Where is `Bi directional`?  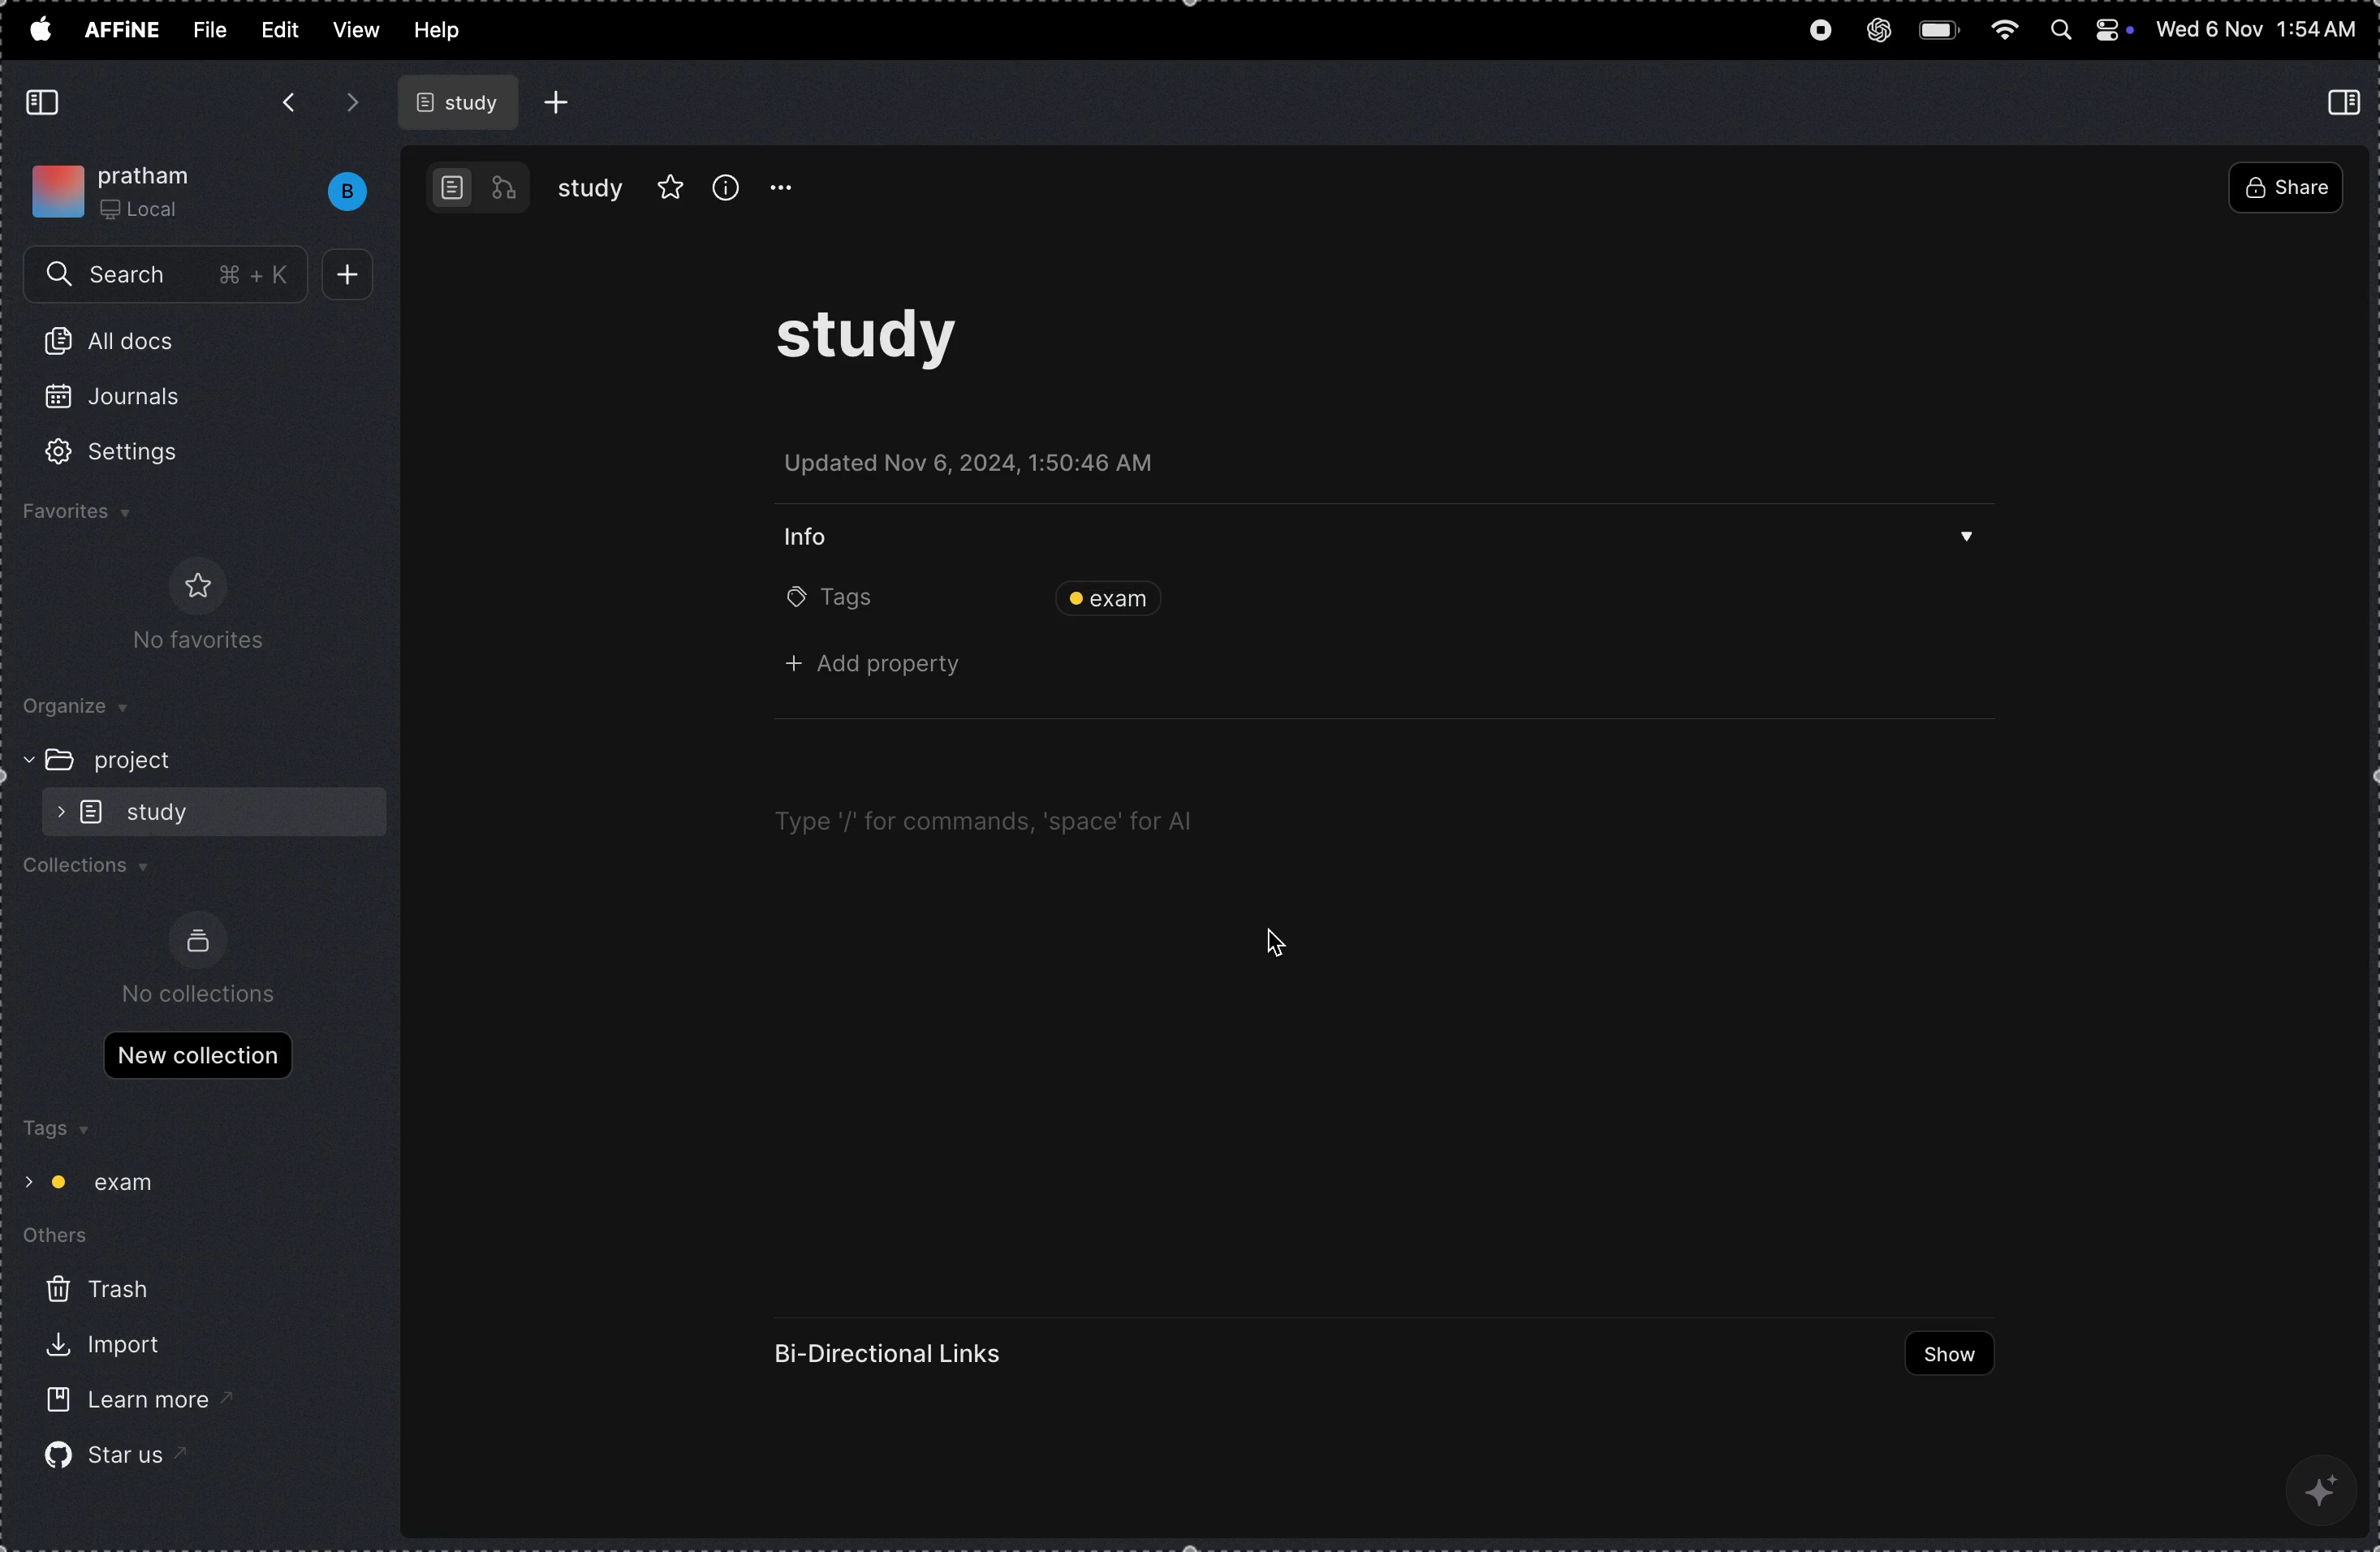 Bi directional is located at coordinates (893, 1354).